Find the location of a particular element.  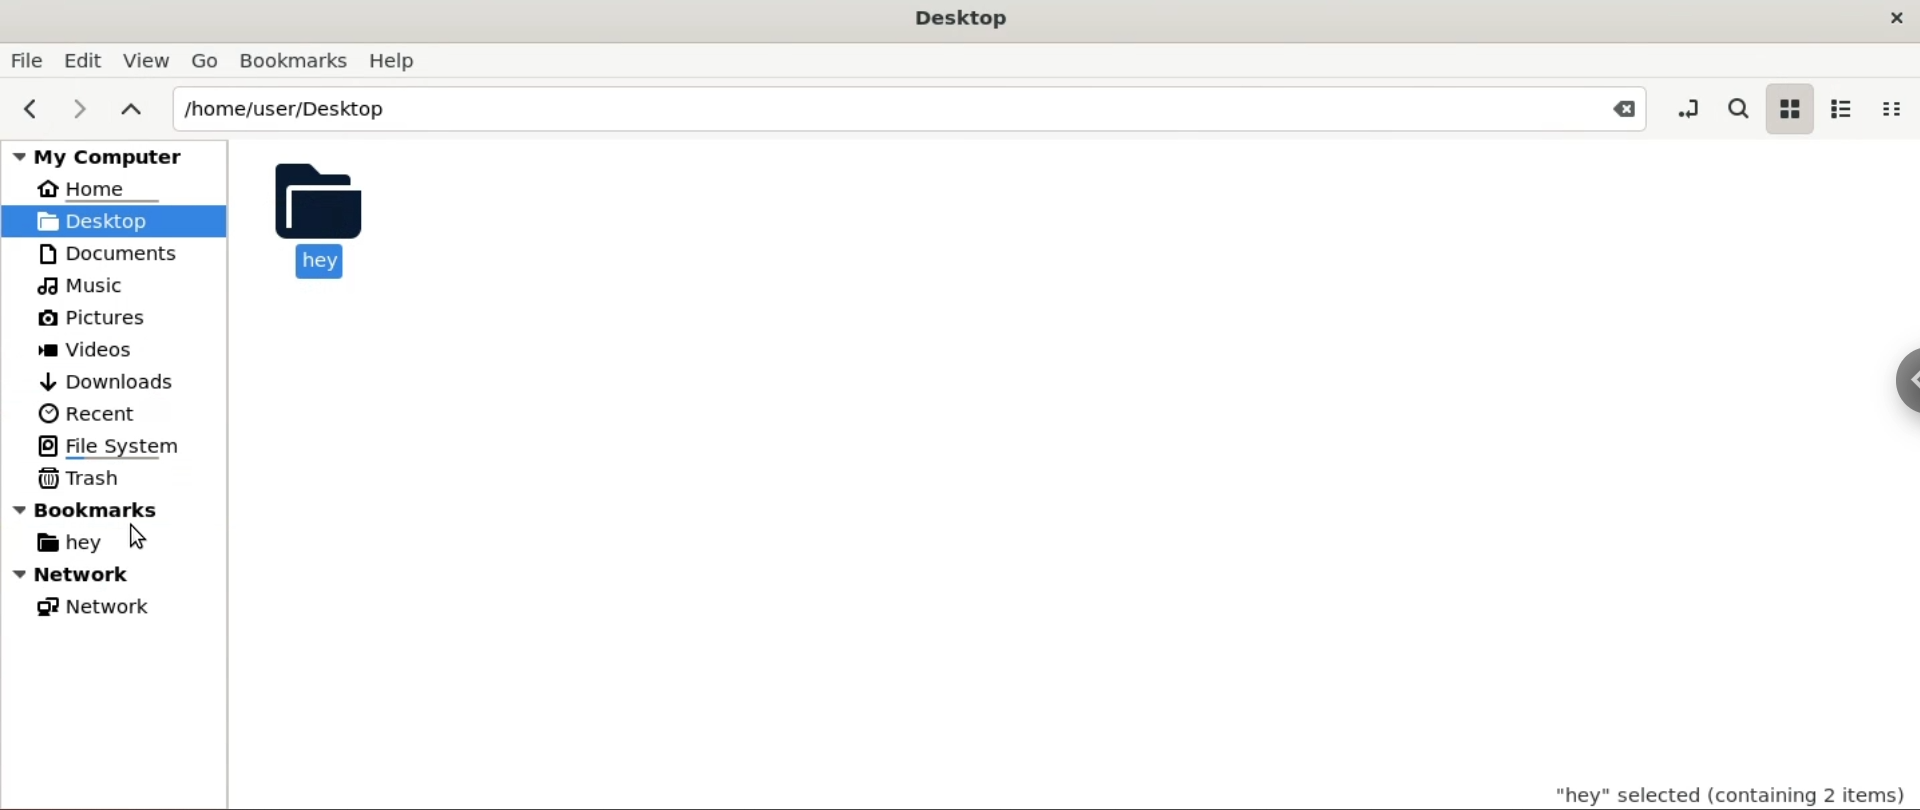

Cursor is located at coordinates (134, 539).